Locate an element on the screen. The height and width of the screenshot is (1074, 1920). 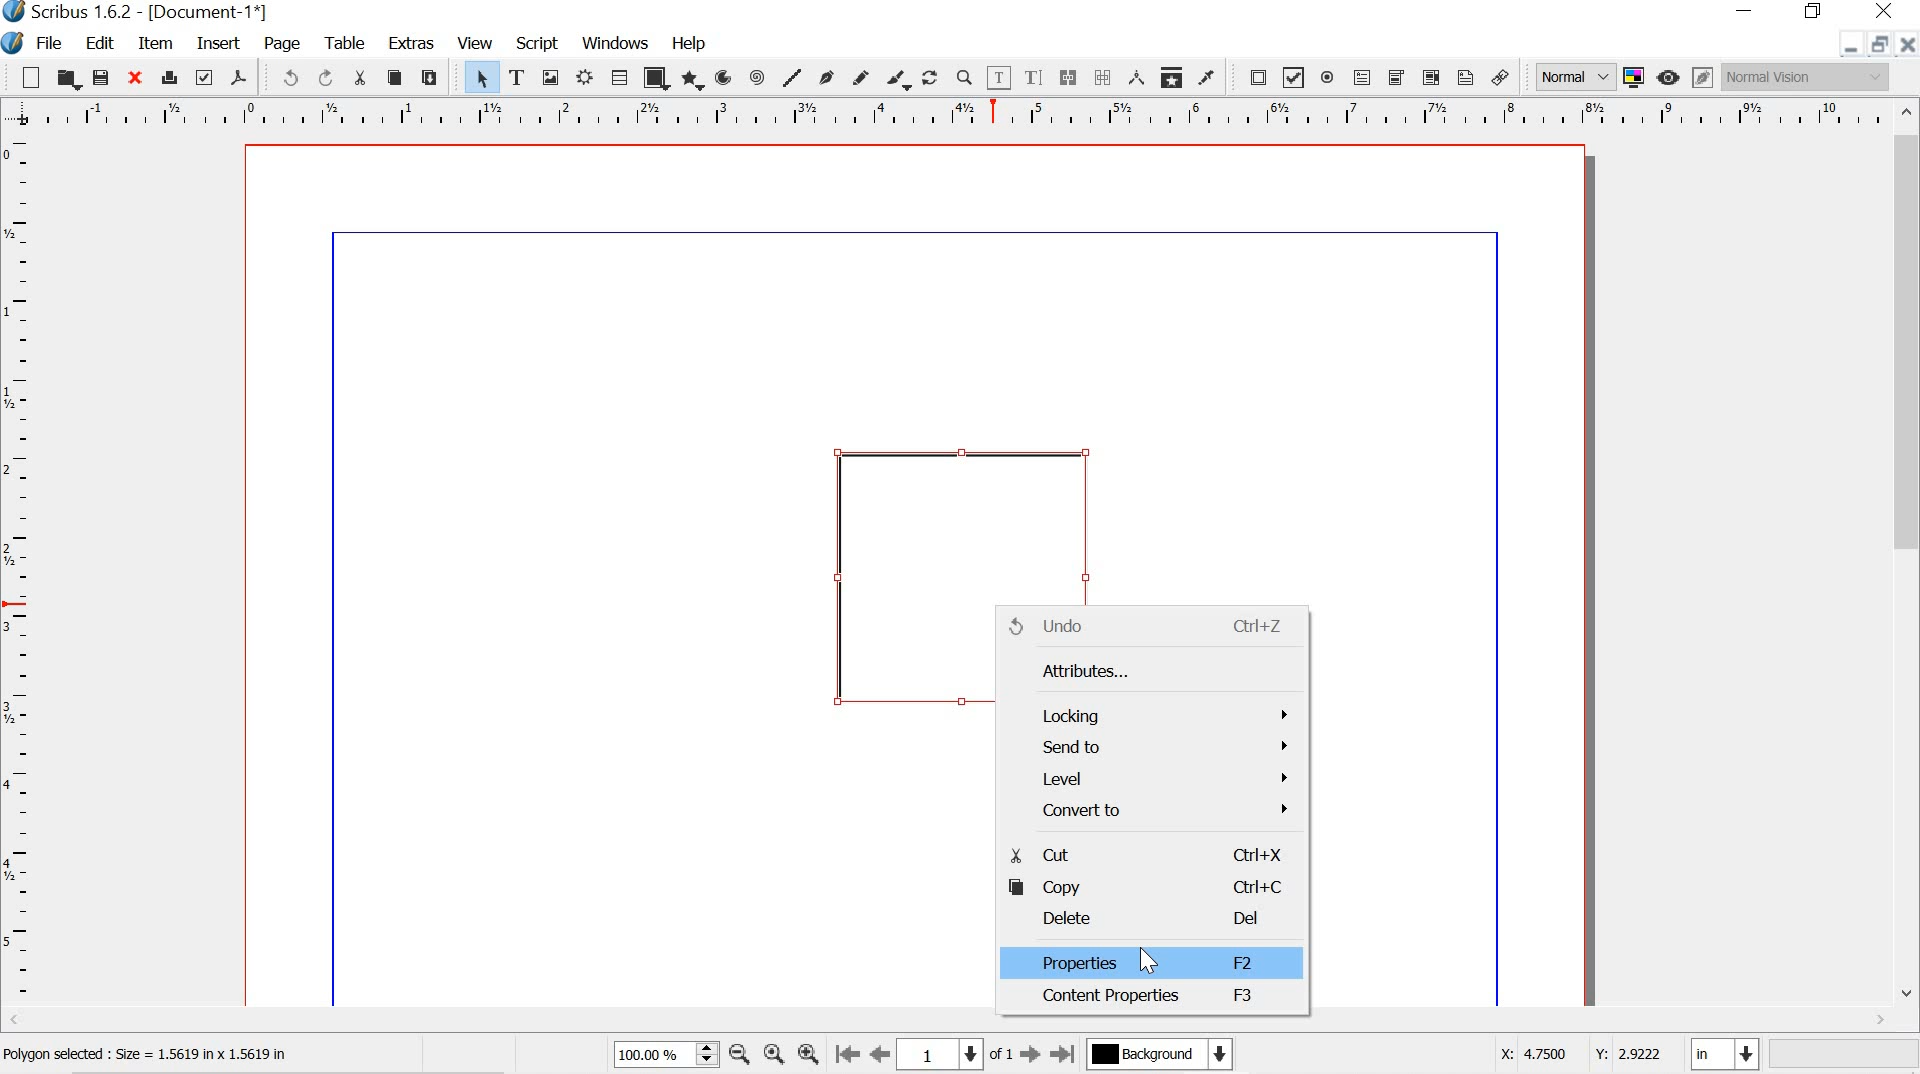
 Copy Ctrl+C is located at coordinates (1153, 888).